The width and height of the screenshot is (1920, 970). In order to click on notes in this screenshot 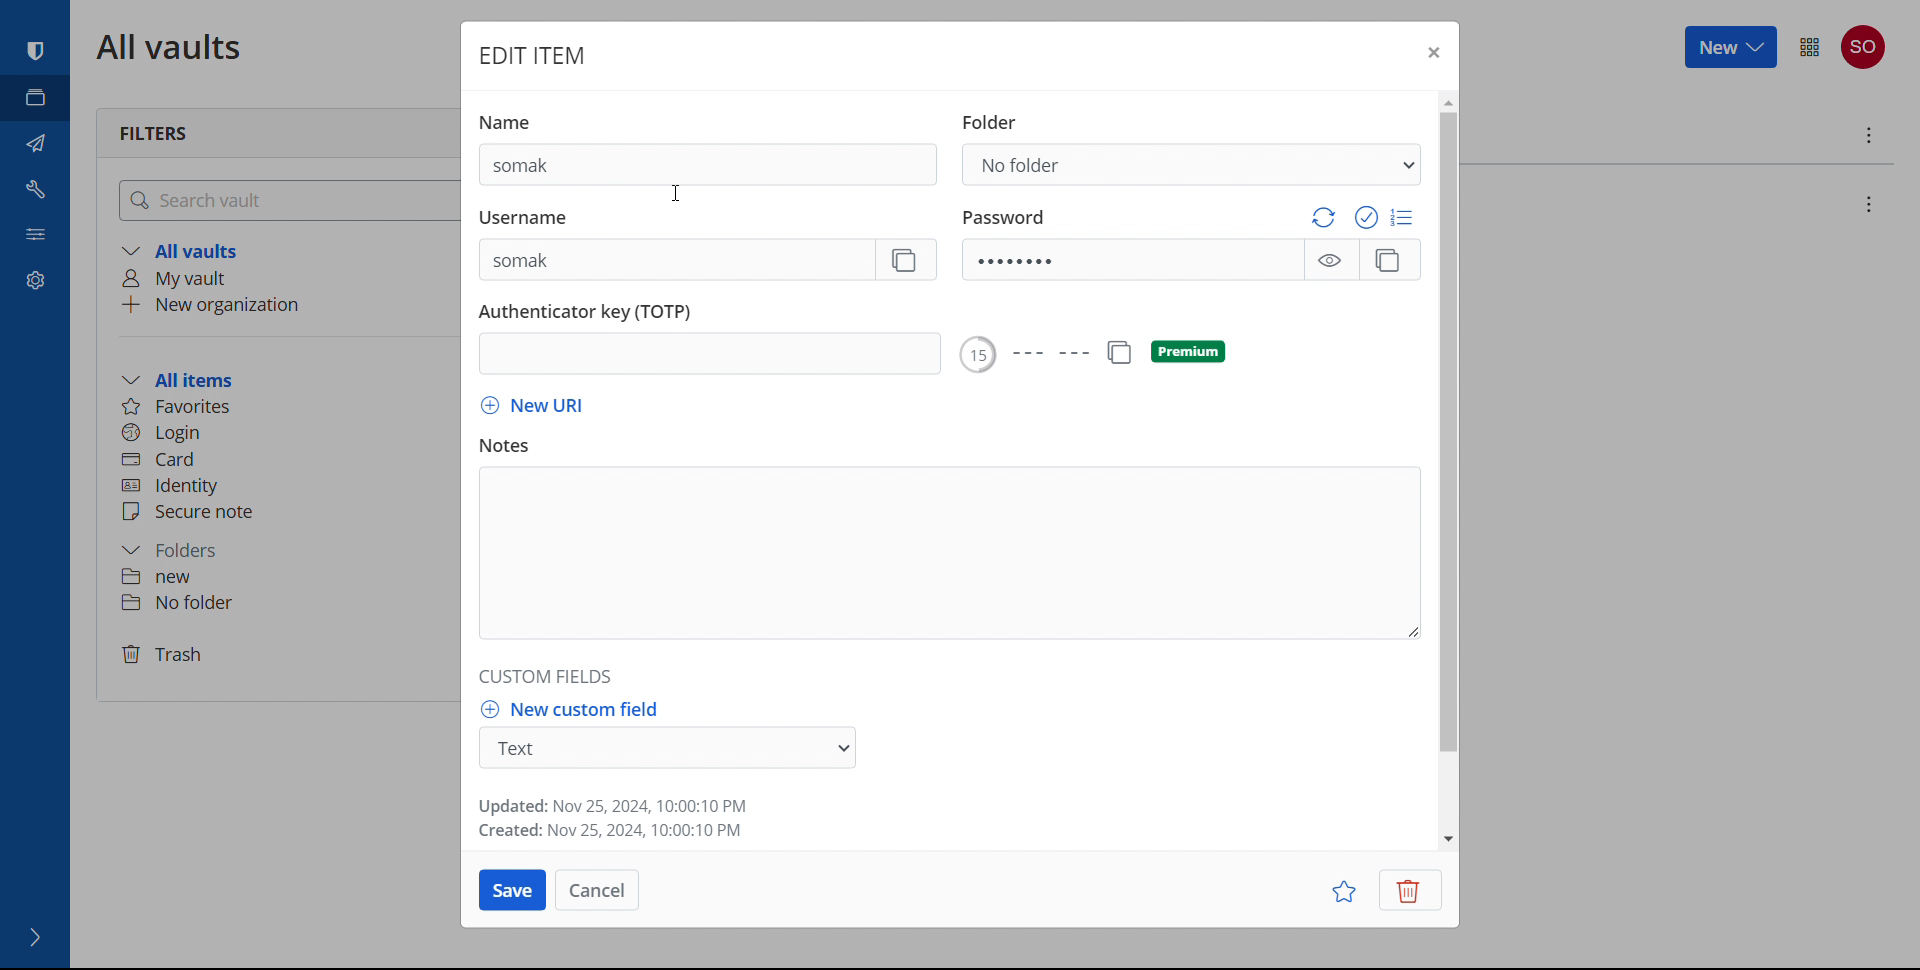, I will do `click(948, 553)`.